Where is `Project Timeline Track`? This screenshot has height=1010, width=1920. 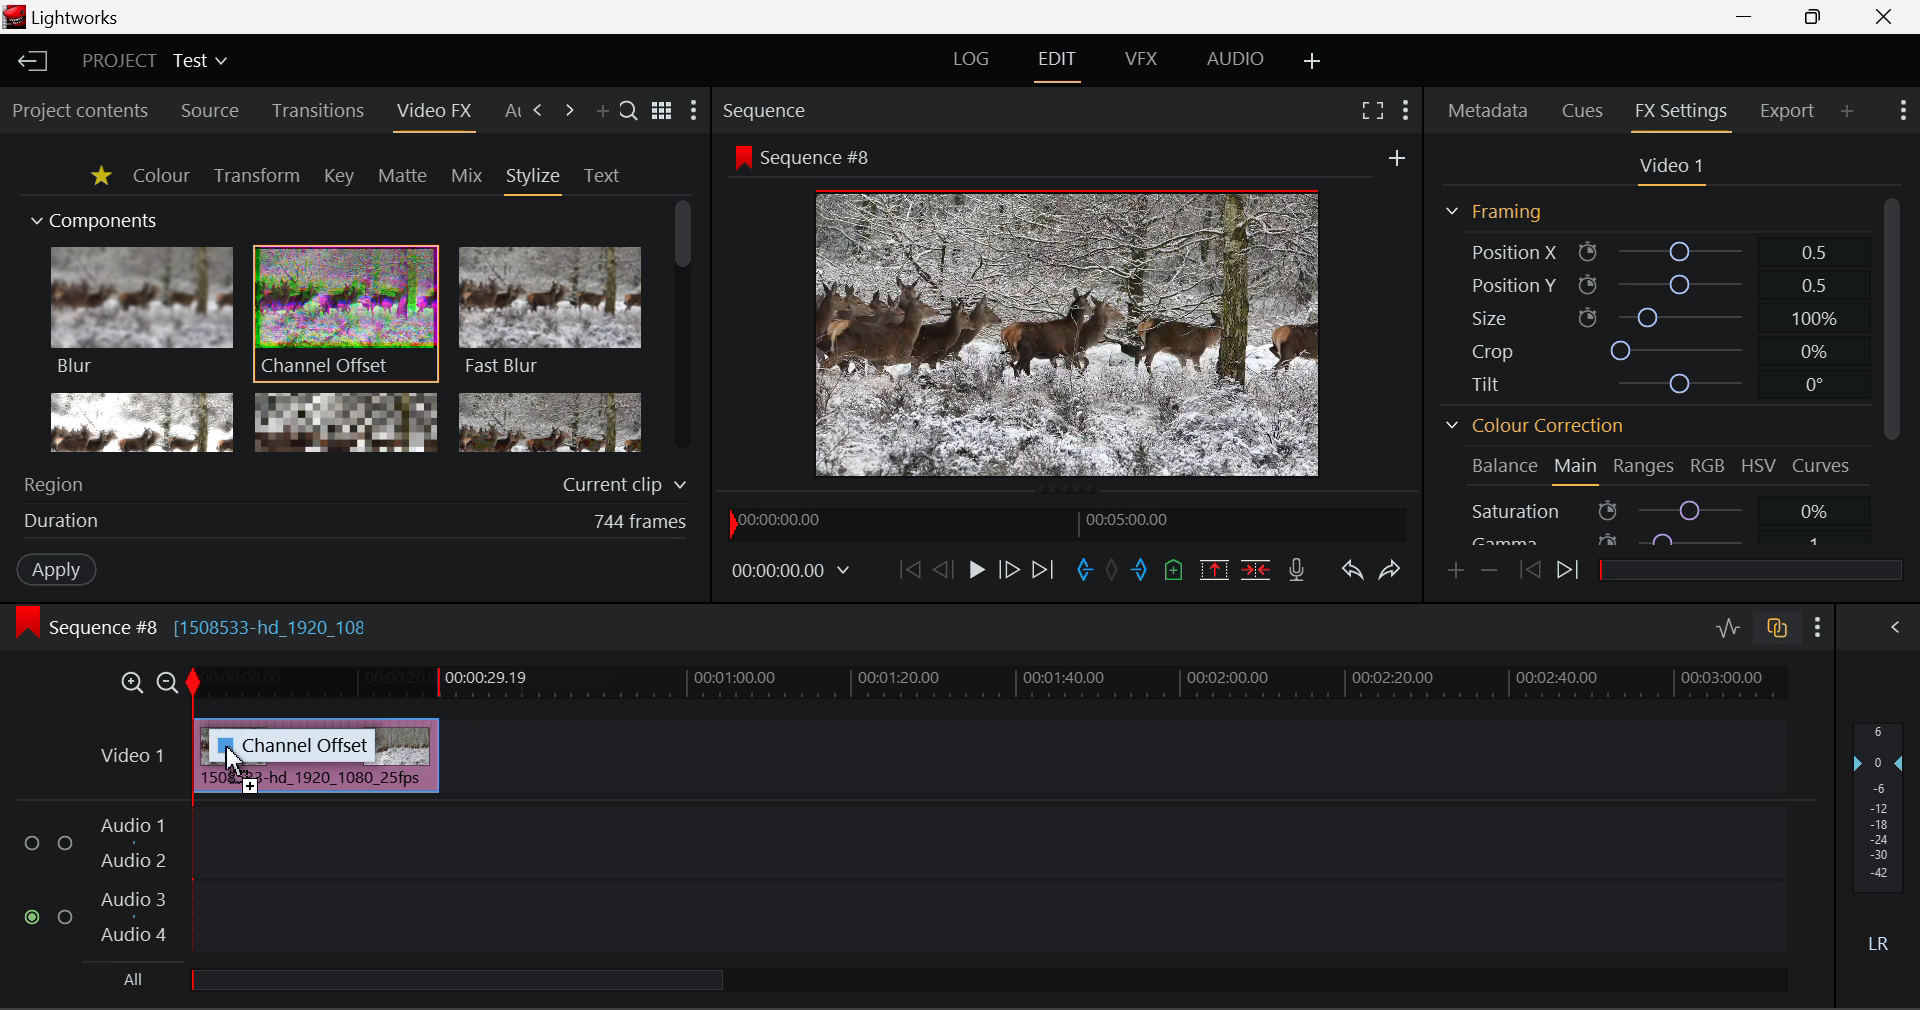 Project Timeline Track is located at coordinates (991, 686).